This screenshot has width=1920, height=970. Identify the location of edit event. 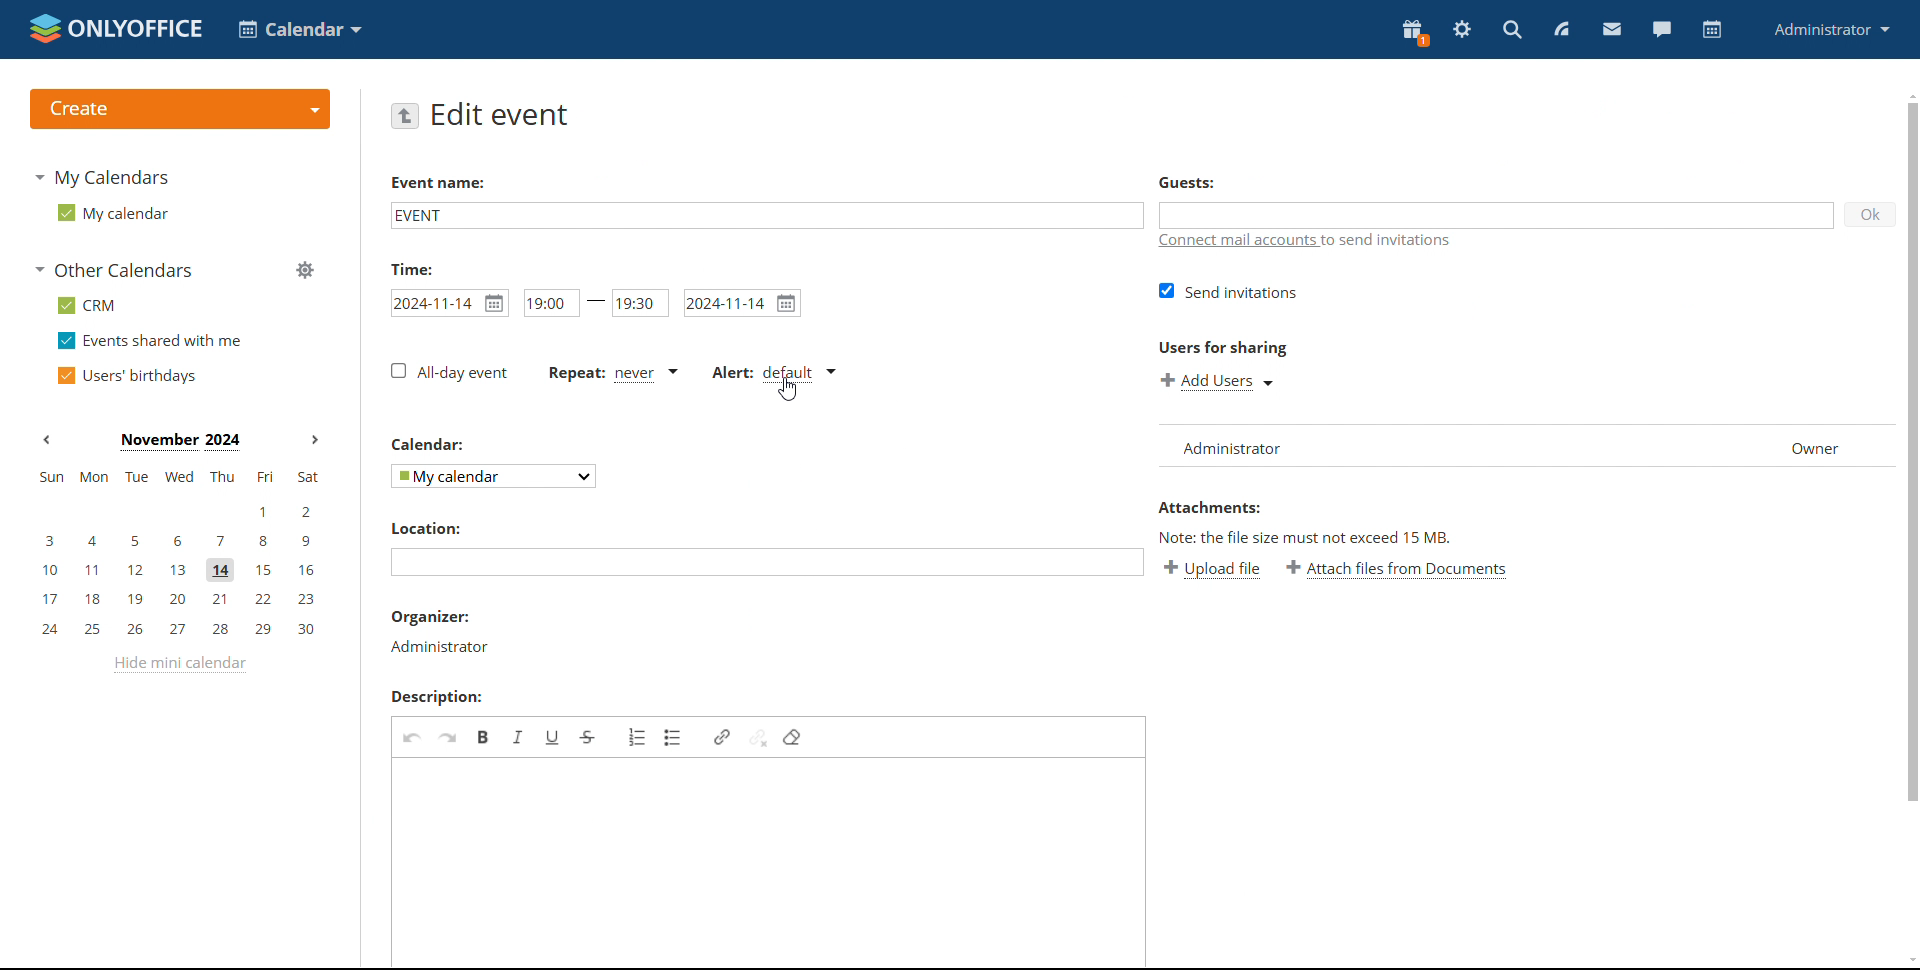
(502, 114).